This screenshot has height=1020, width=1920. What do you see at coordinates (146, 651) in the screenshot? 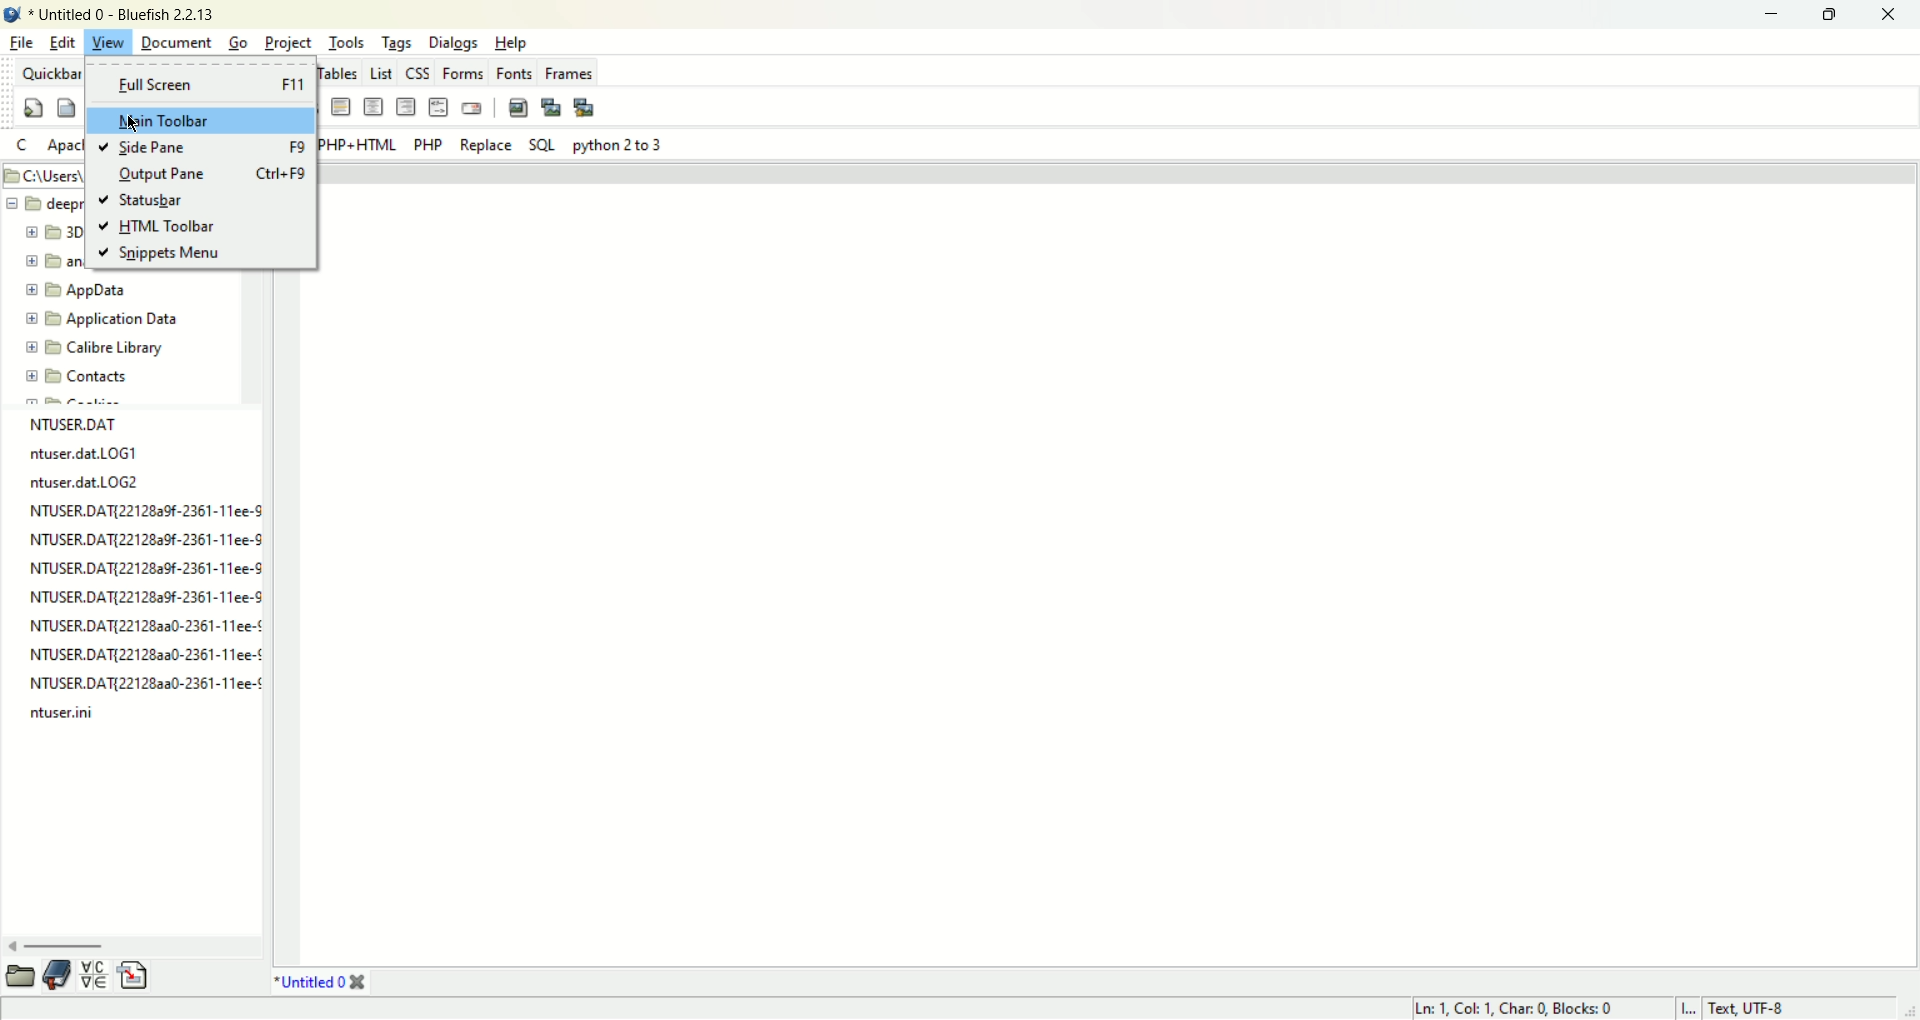
I see `NTUSER.DAT{22128aa0-2361-11ee-¢` at bounding box center [146, 651].